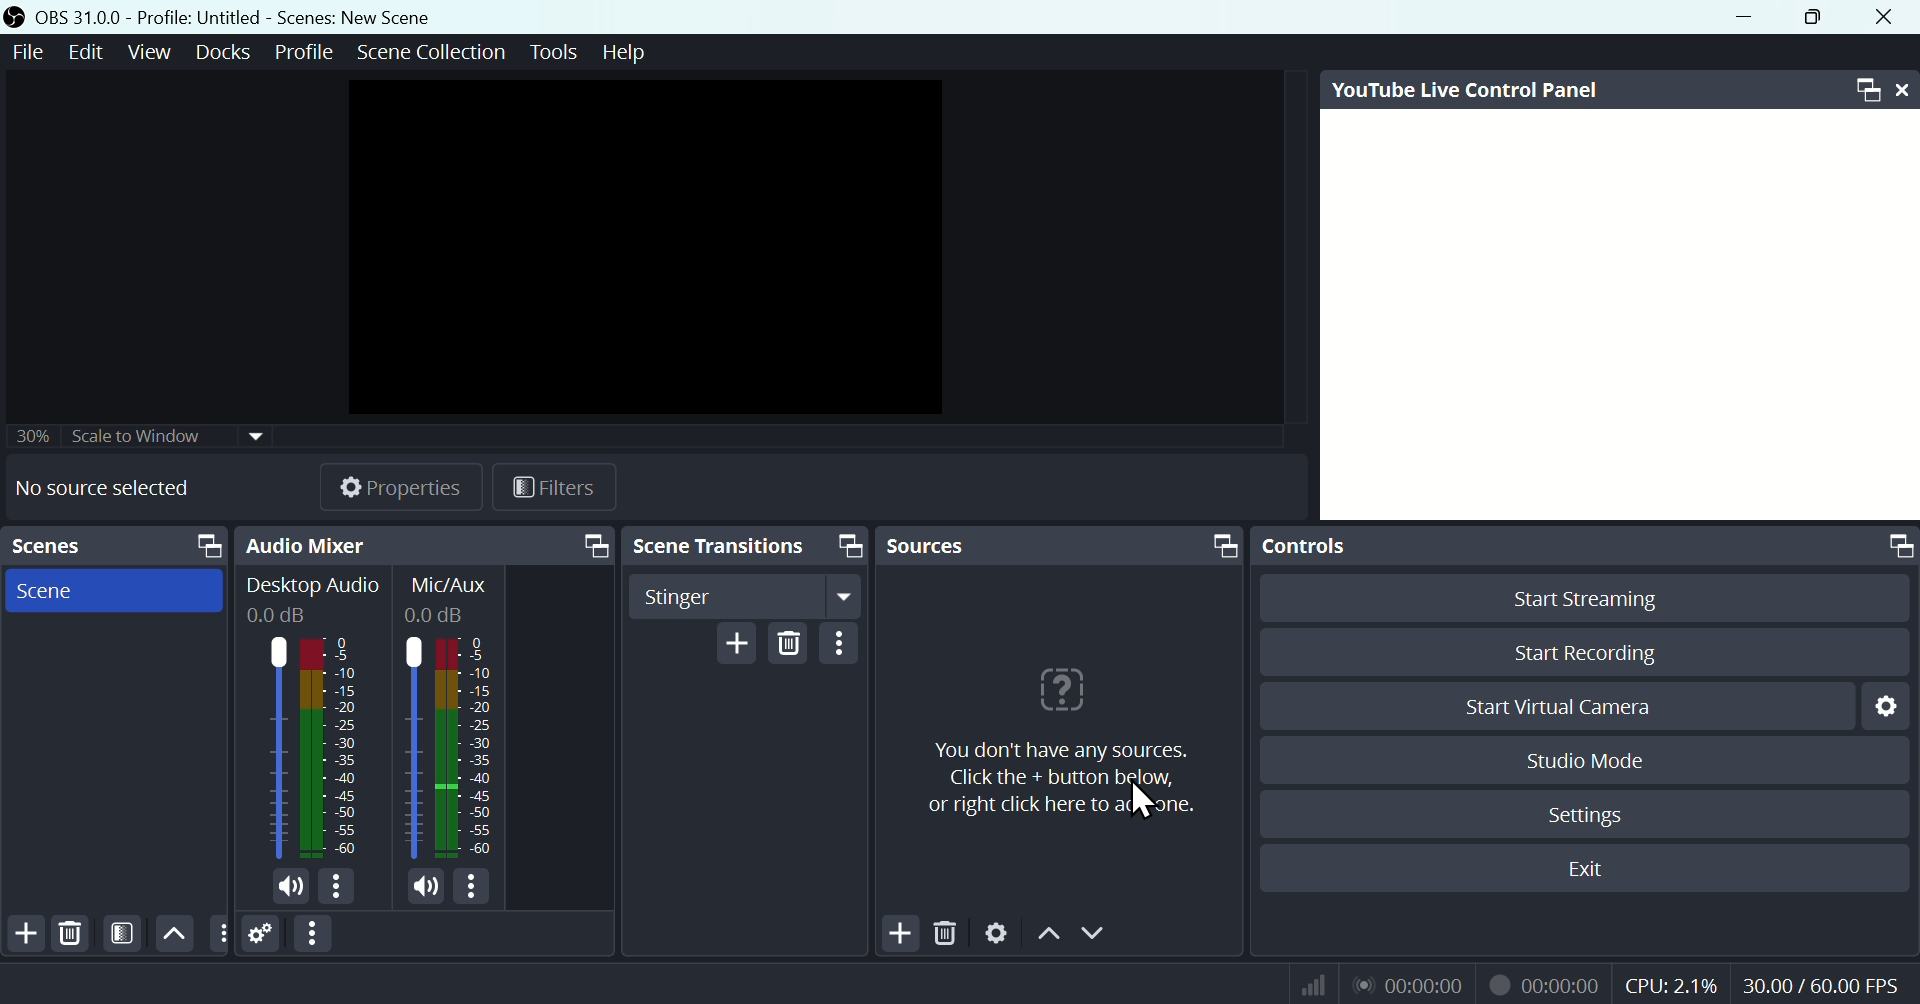 The image size is (1920, 1004). Describe the element at coordinates (1895, 546) in the screenshot. I see `screen resize` at that location.